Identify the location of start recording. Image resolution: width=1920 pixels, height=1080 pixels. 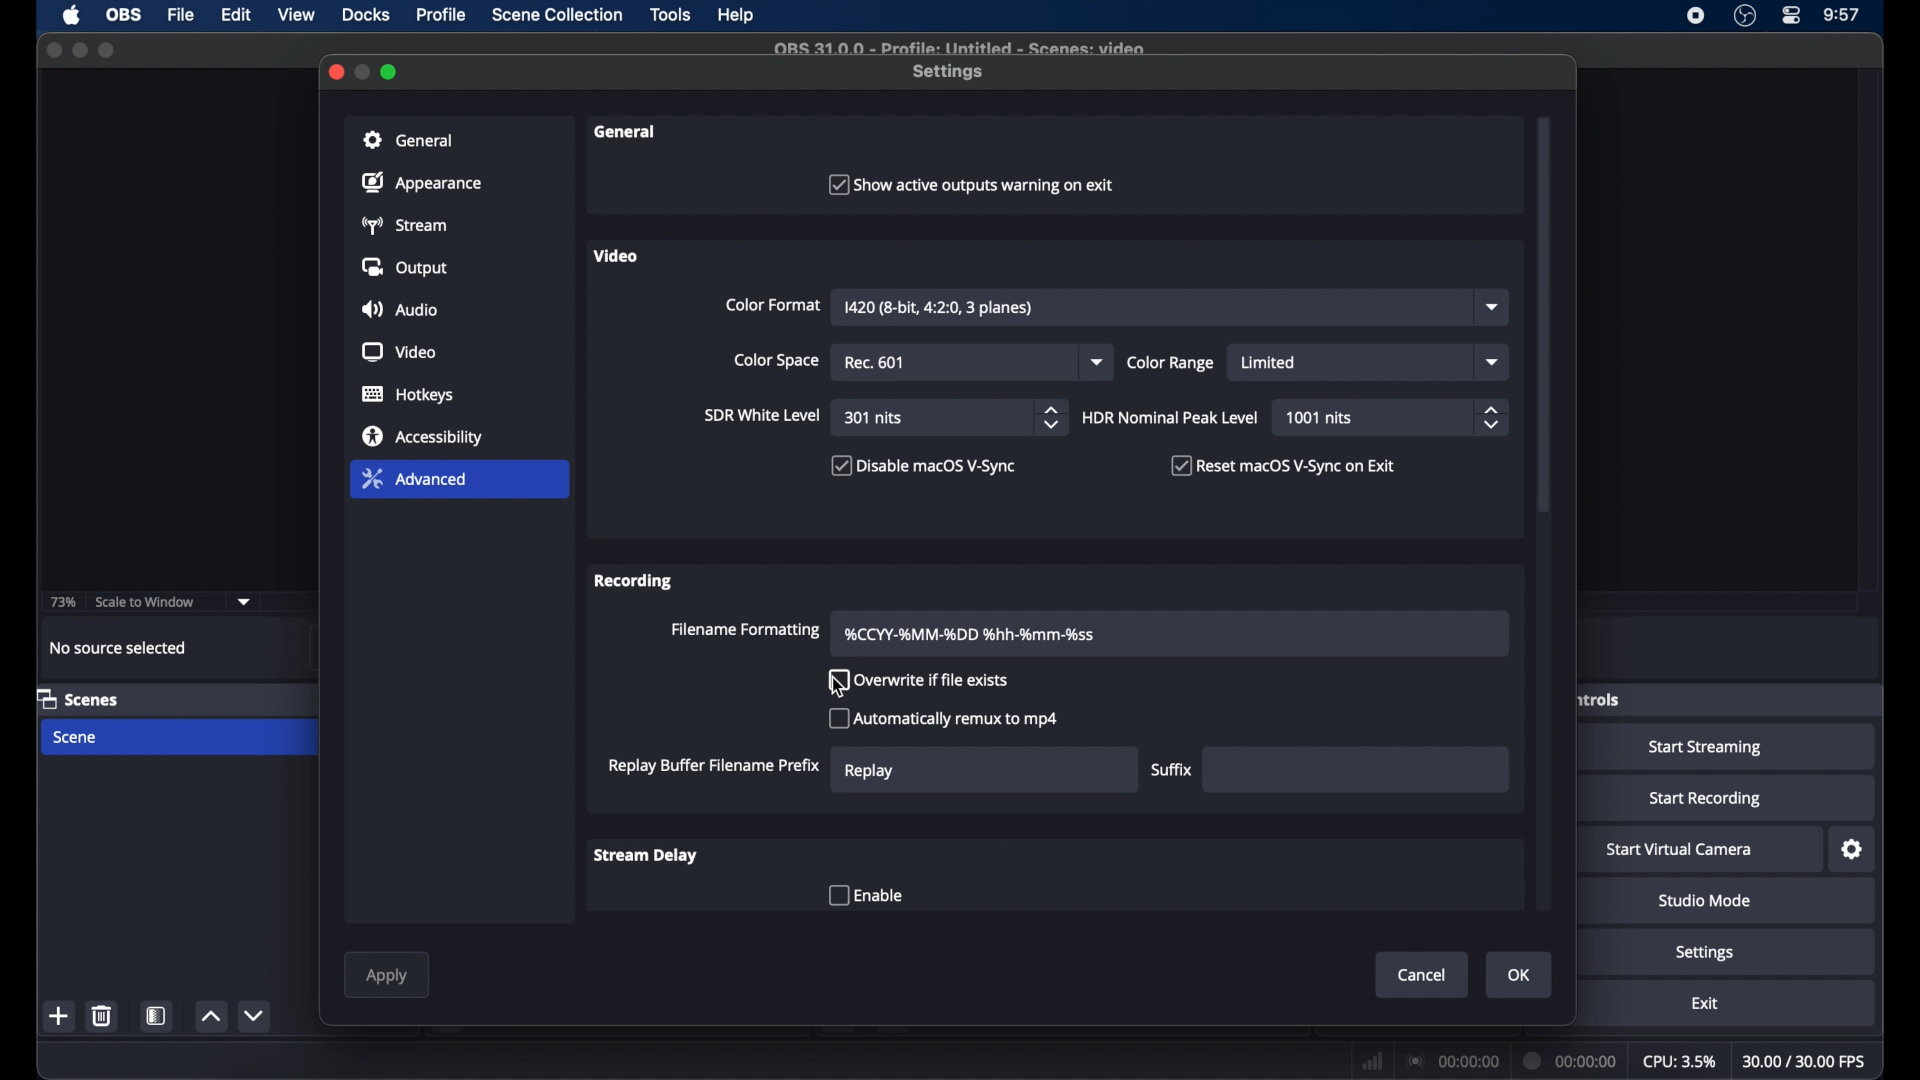
(1706, 799).